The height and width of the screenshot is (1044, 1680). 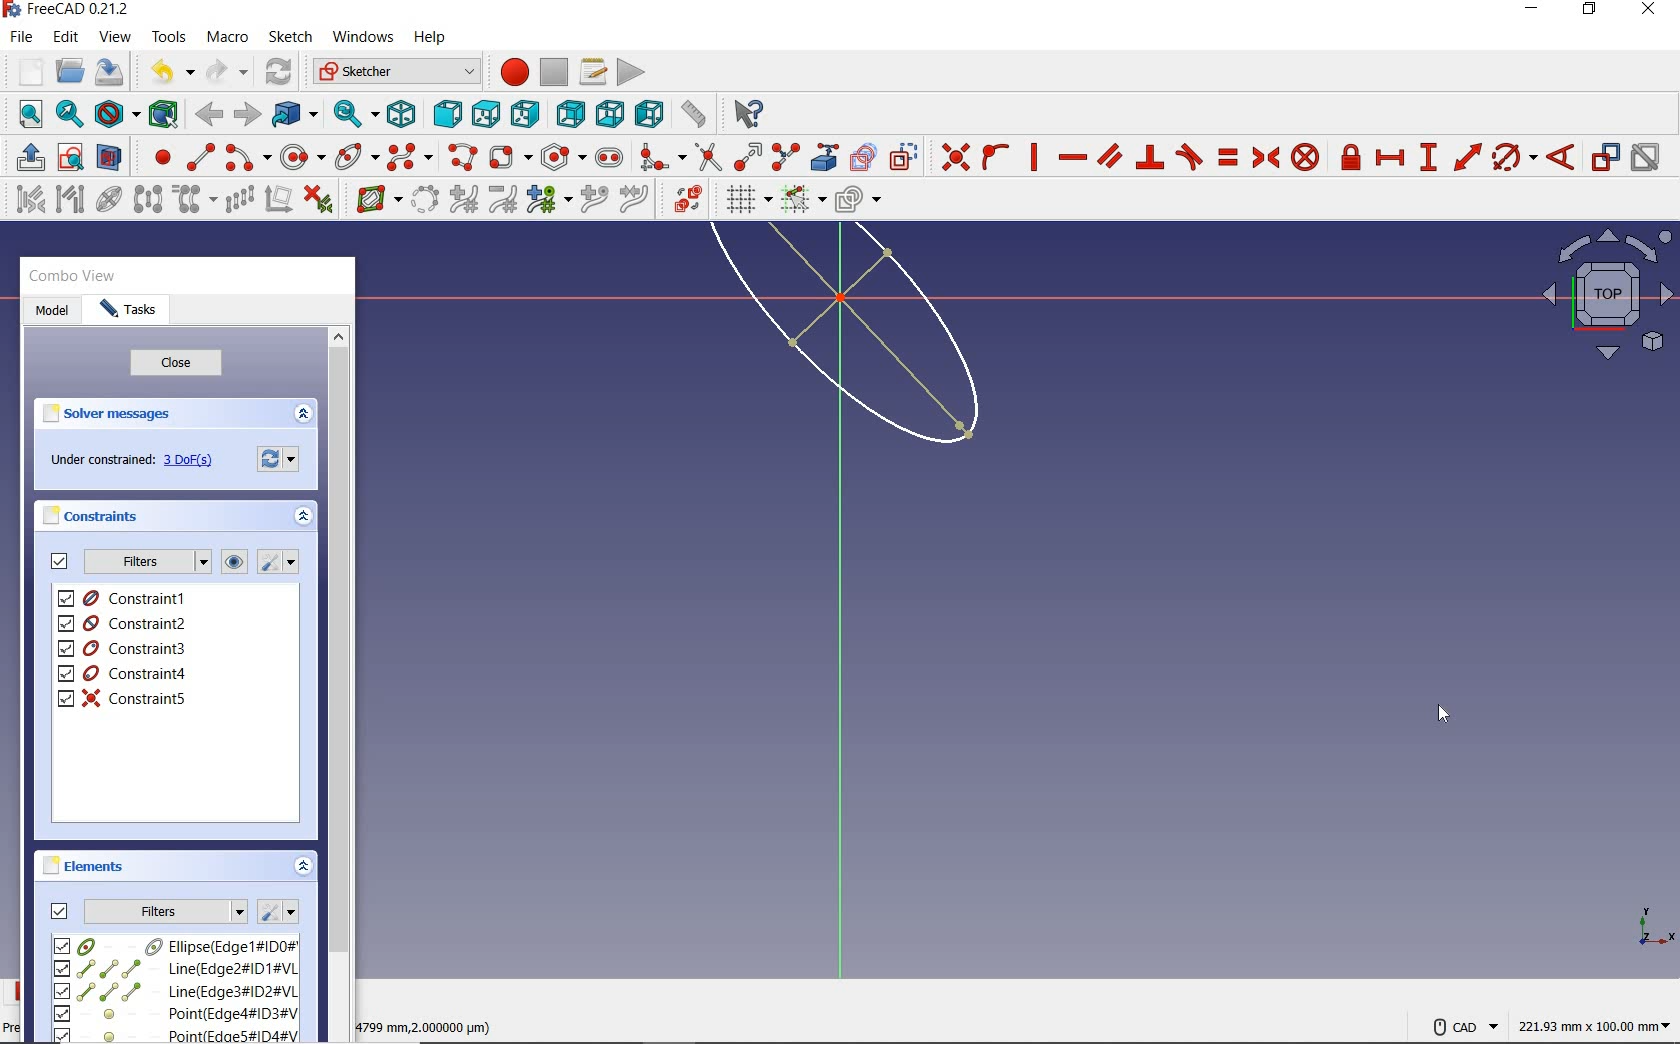 What do you see at coordinates (1427, 157) in the screenshot?
I see `constrain vertical distance` at bounding box center [1427, 157].